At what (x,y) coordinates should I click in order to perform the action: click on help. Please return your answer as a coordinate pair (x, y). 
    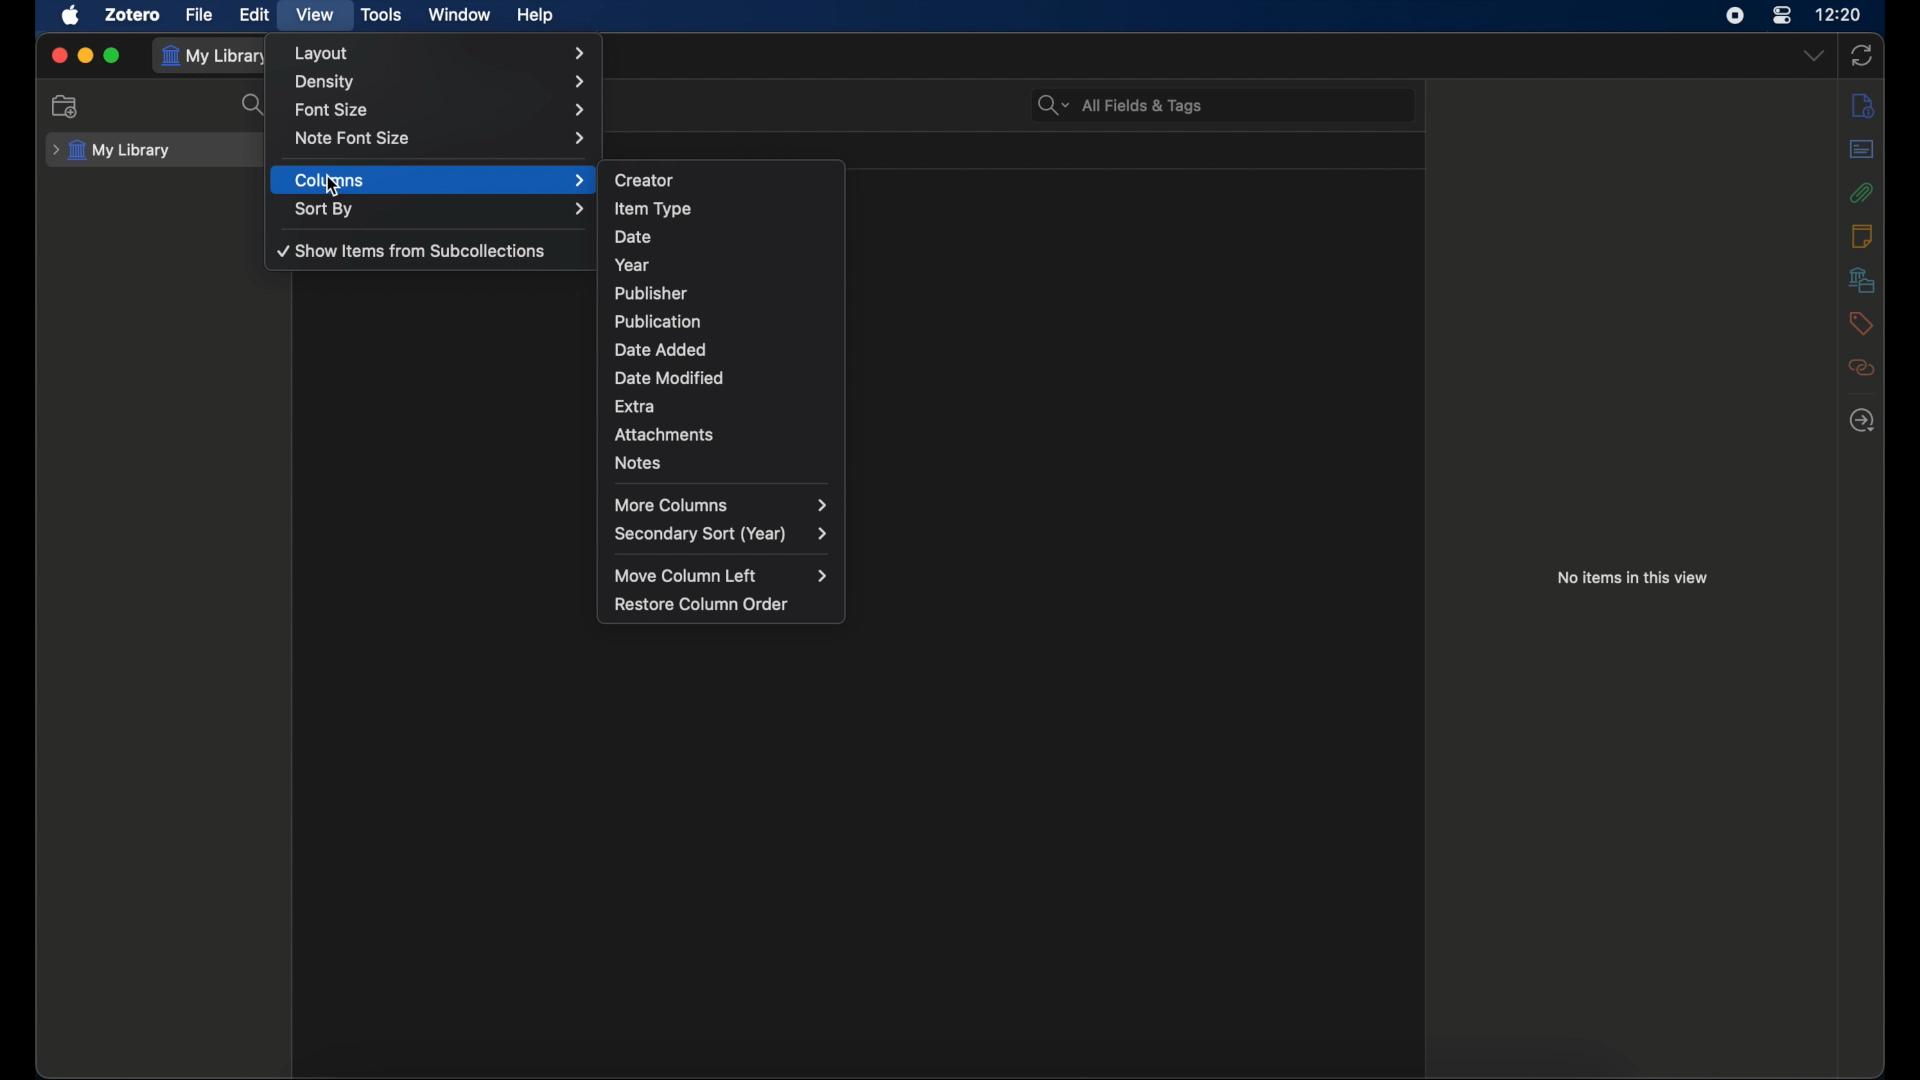
    Looking at the image, I should click on (536, 16).